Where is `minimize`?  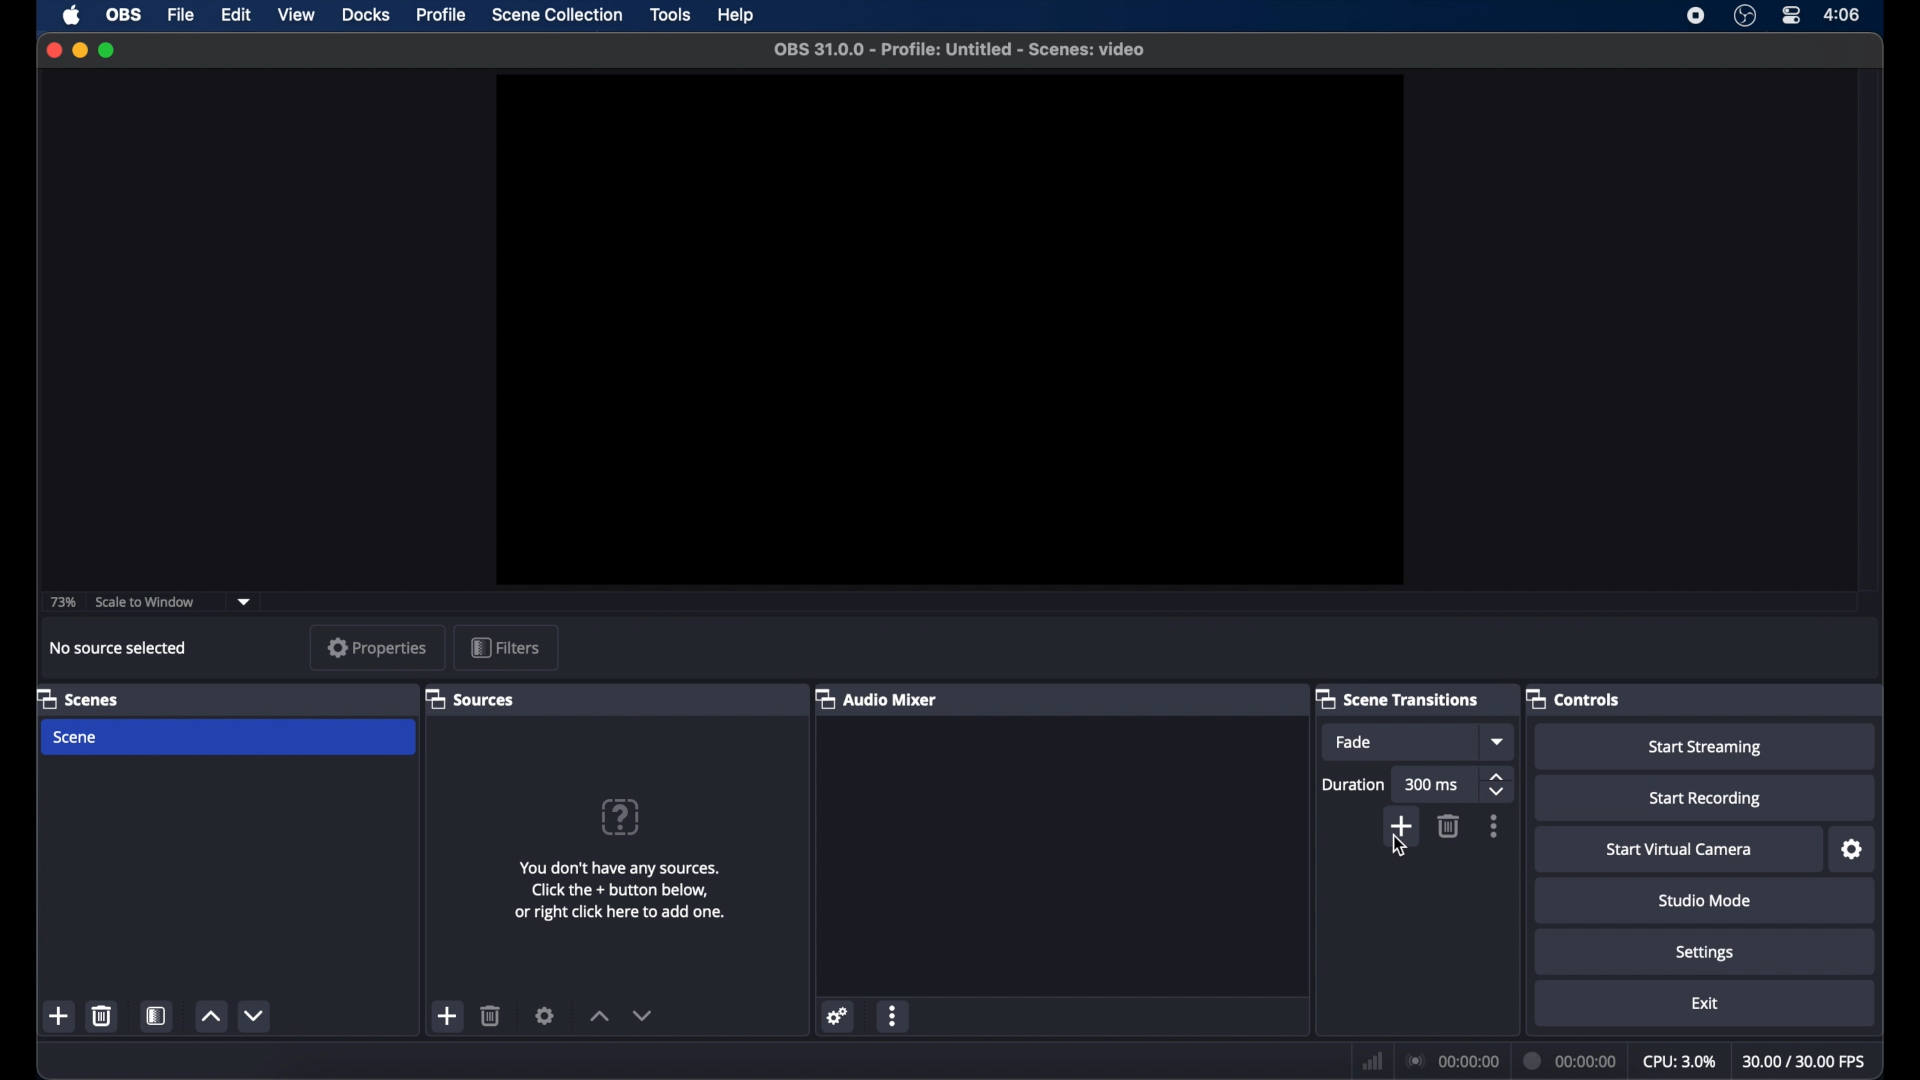
minimize is located at coordinates (79, 50).